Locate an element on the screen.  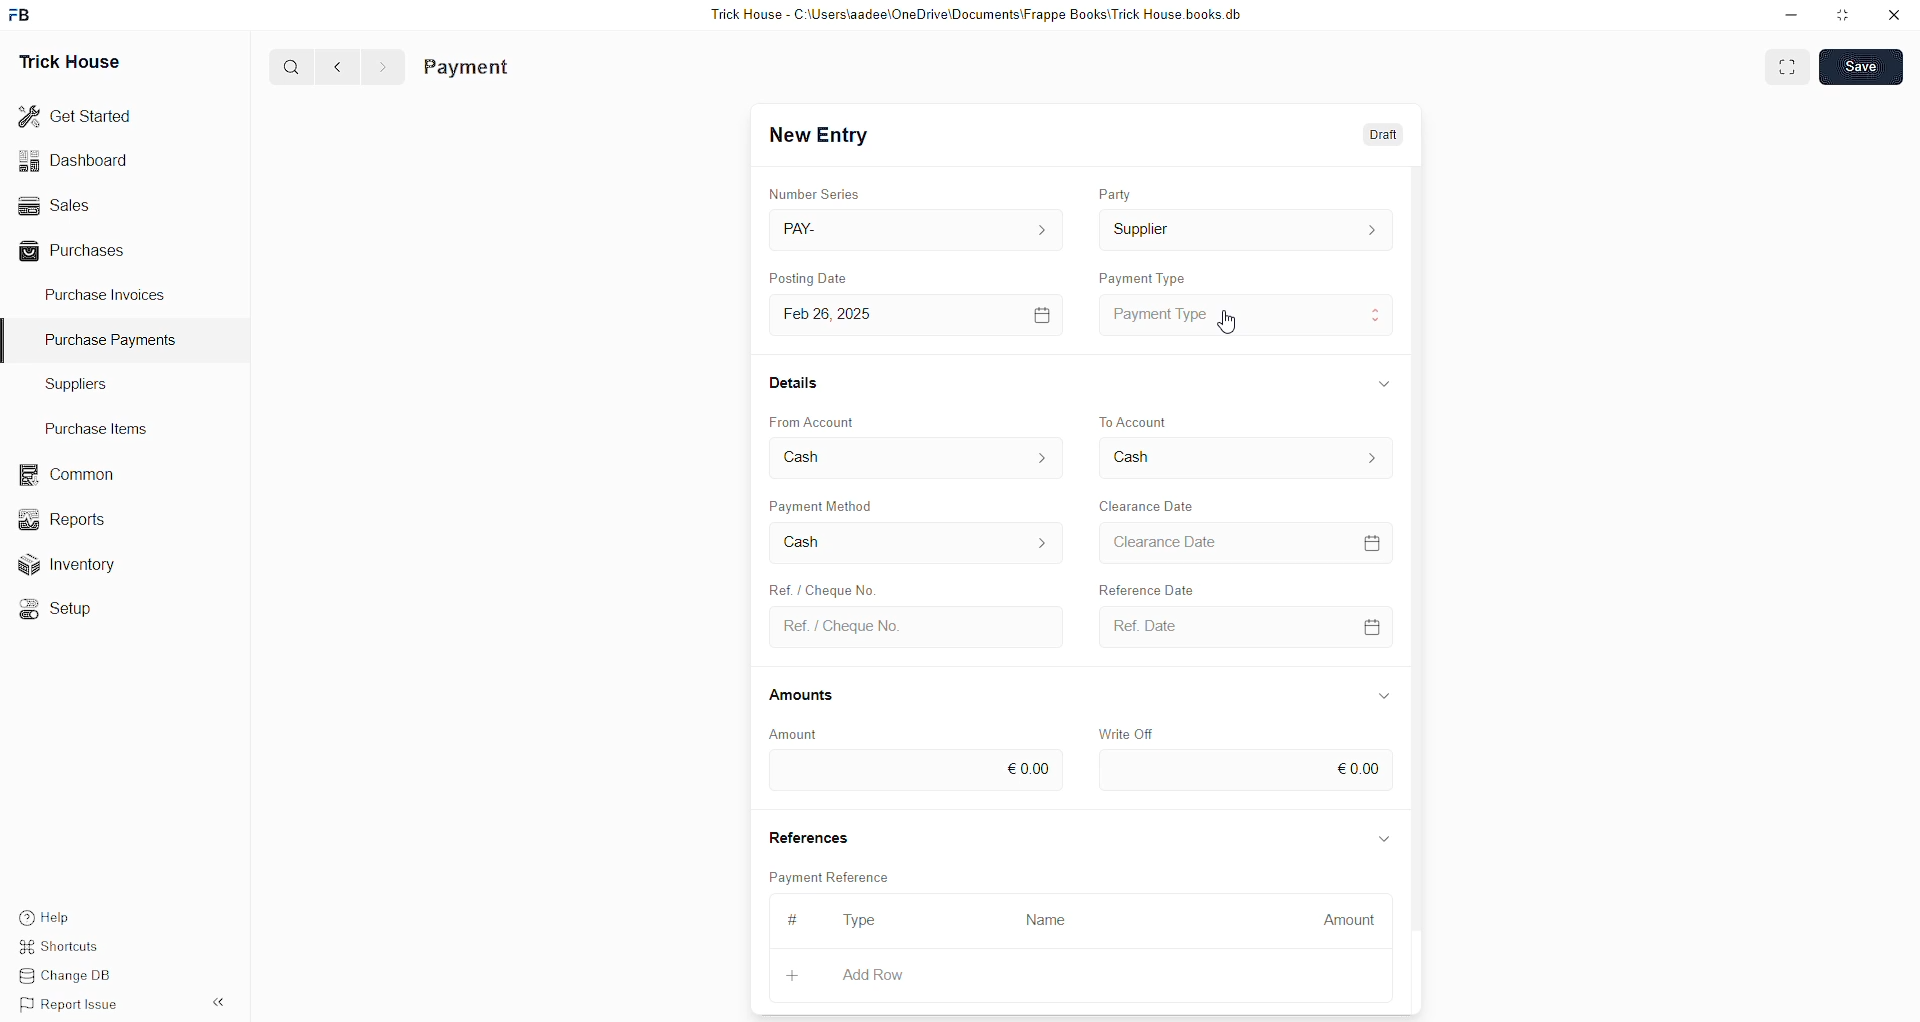
Reference Date is located at coordinates (1169, 590).